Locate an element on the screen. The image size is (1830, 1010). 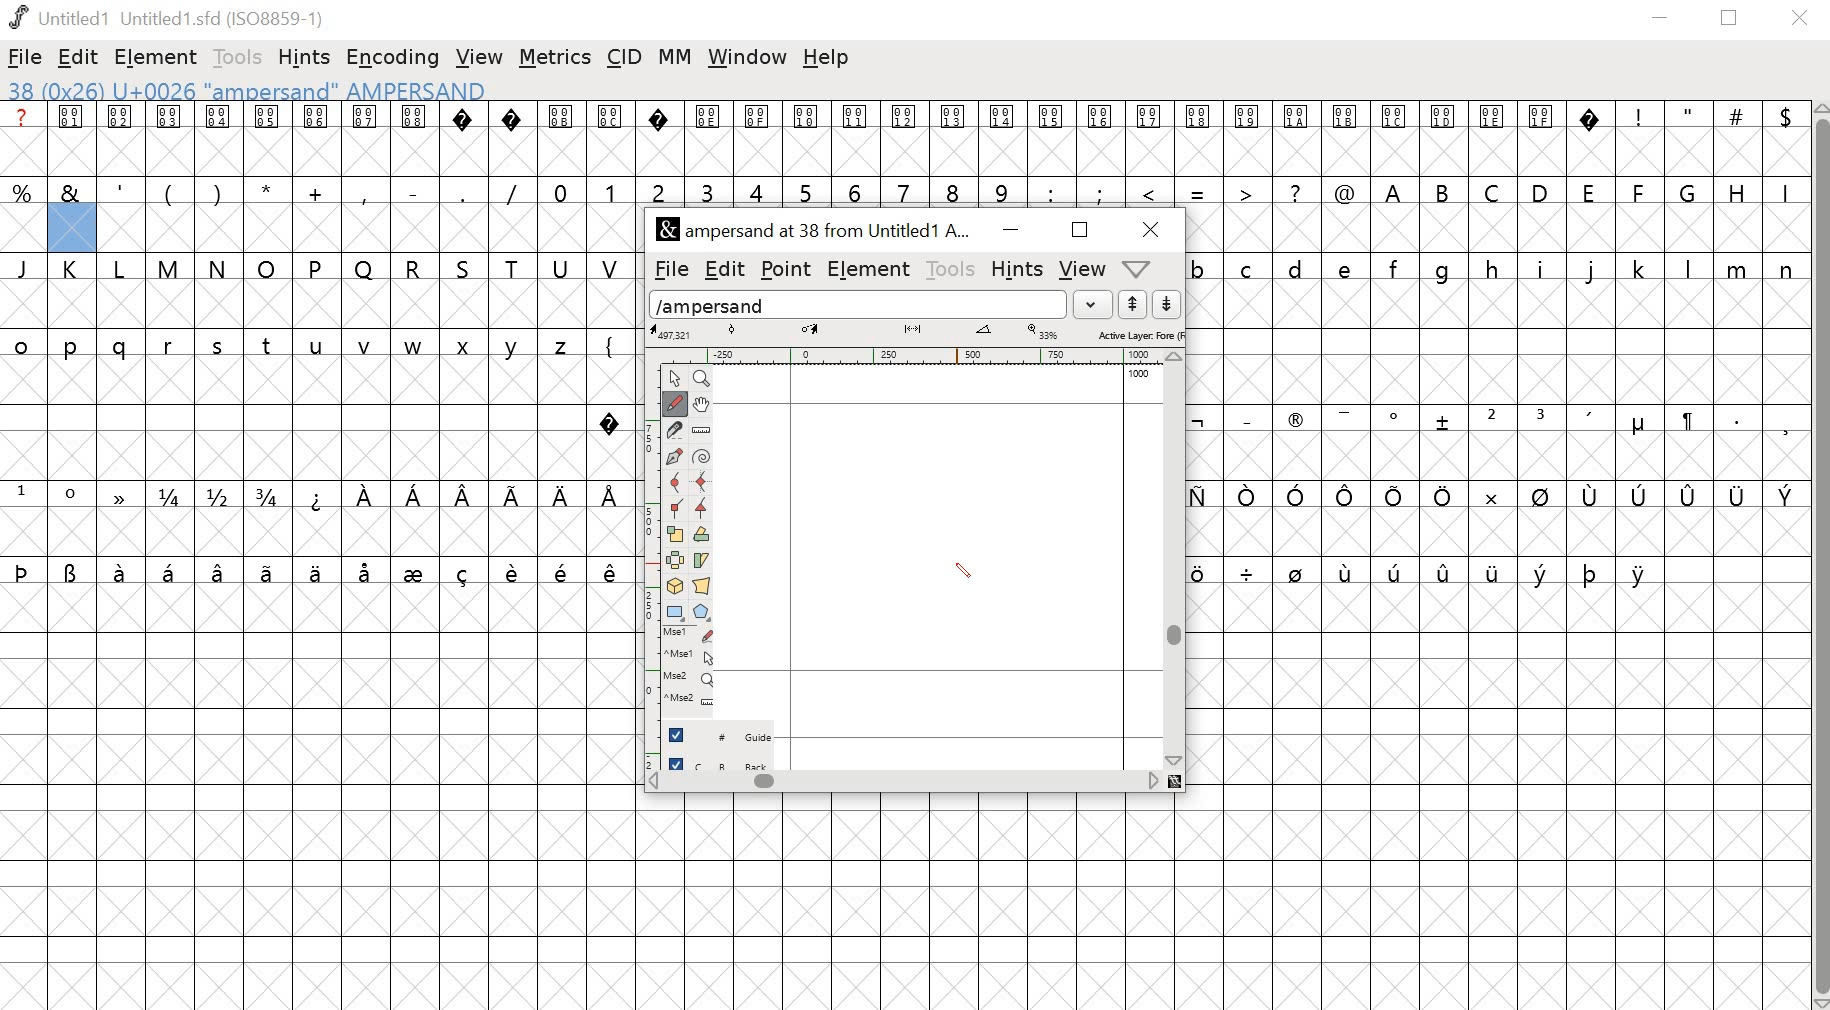
I is located at coordinates (1783, 191).